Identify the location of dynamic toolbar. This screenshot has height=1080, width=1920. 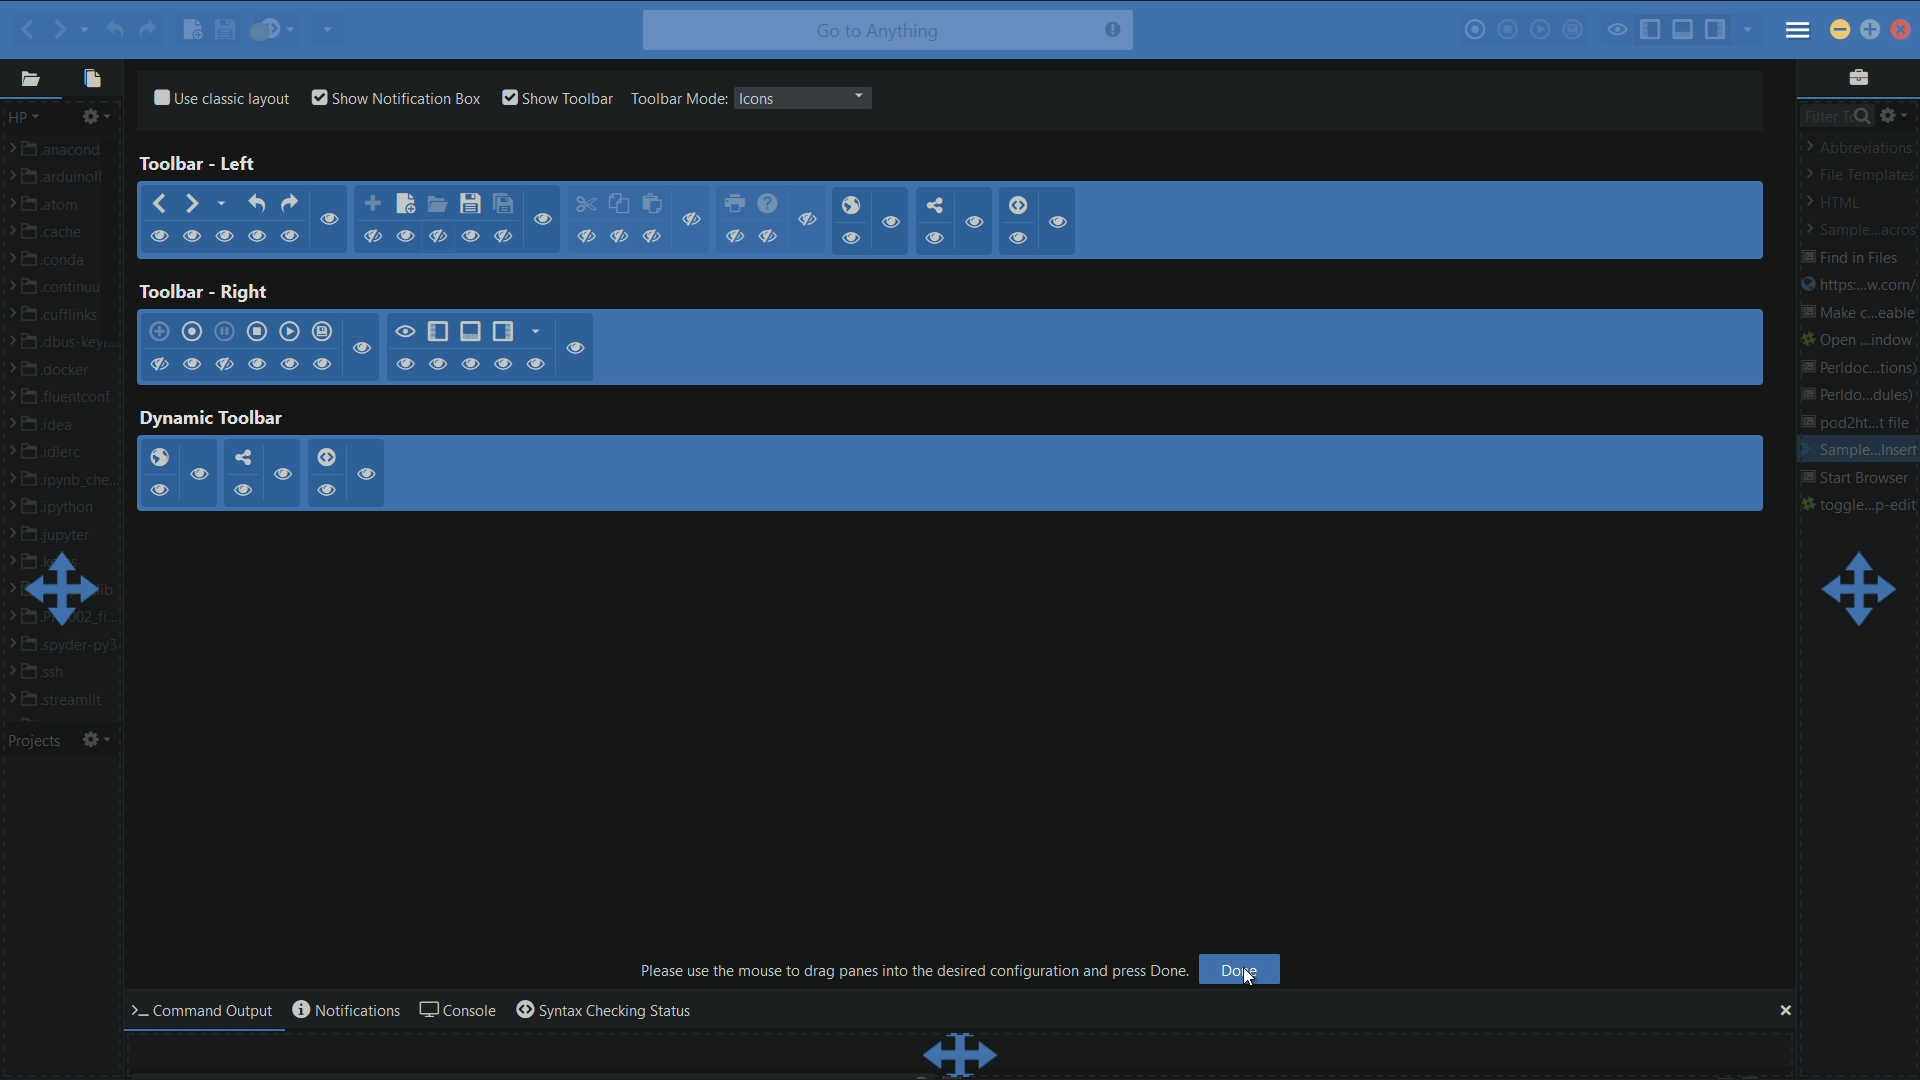
(212, 419).